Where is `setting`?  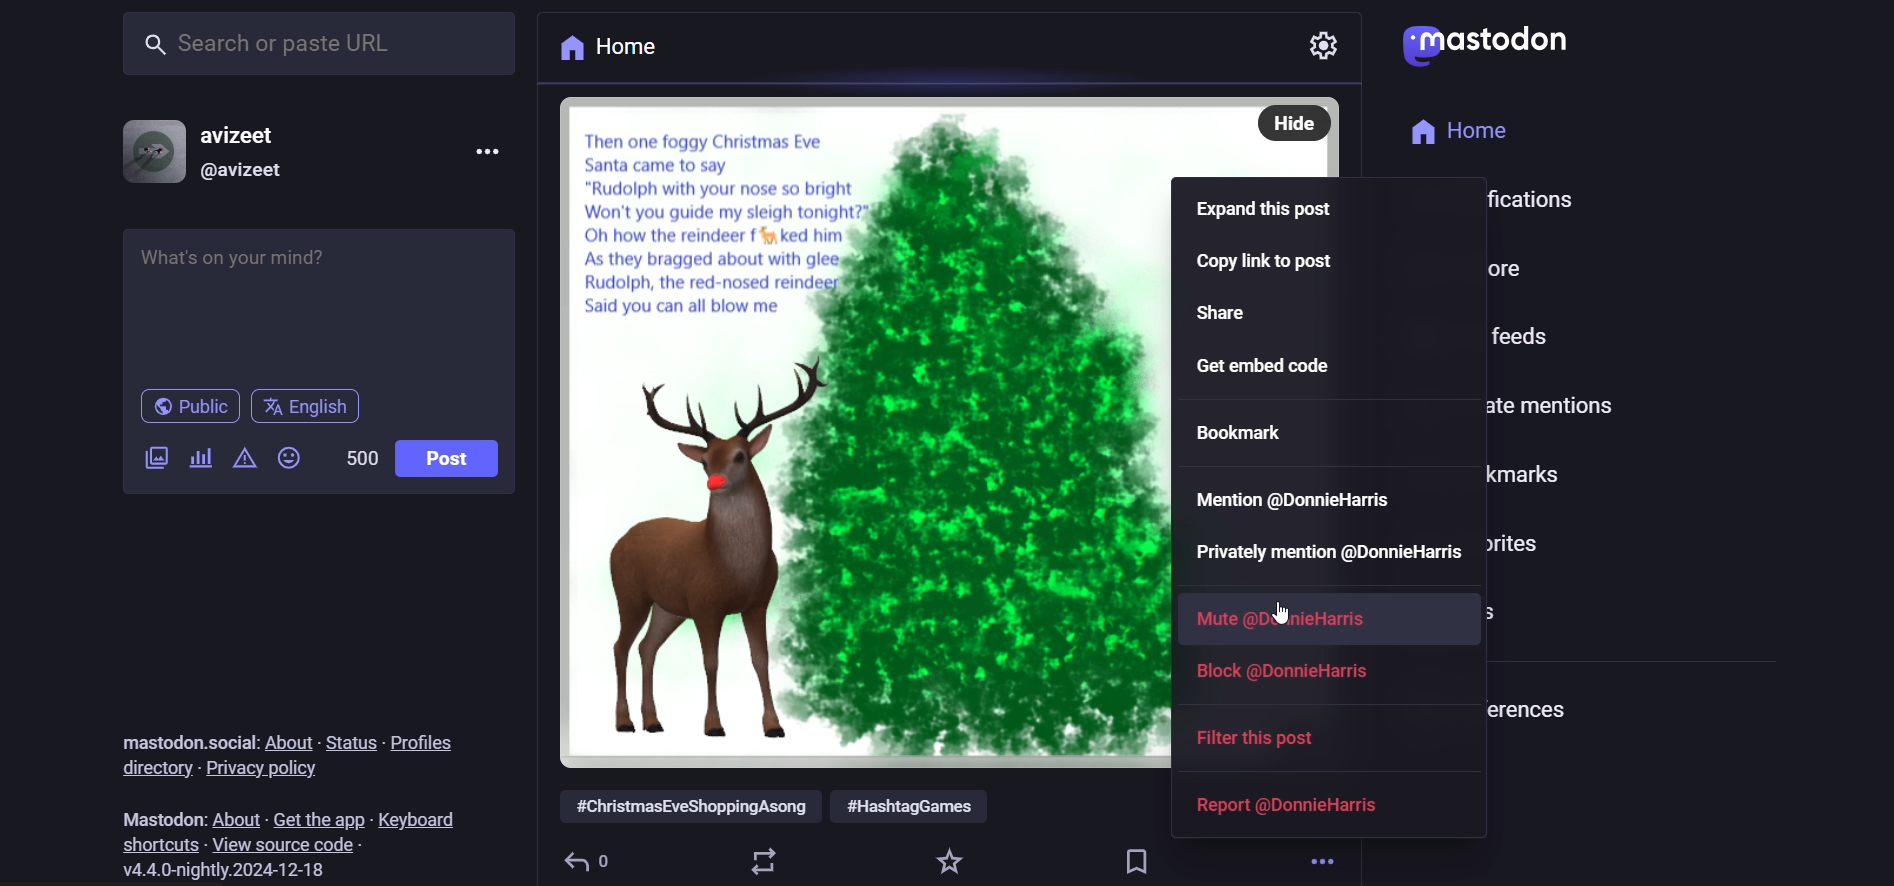 setting is located at coordinates (1329, 39).